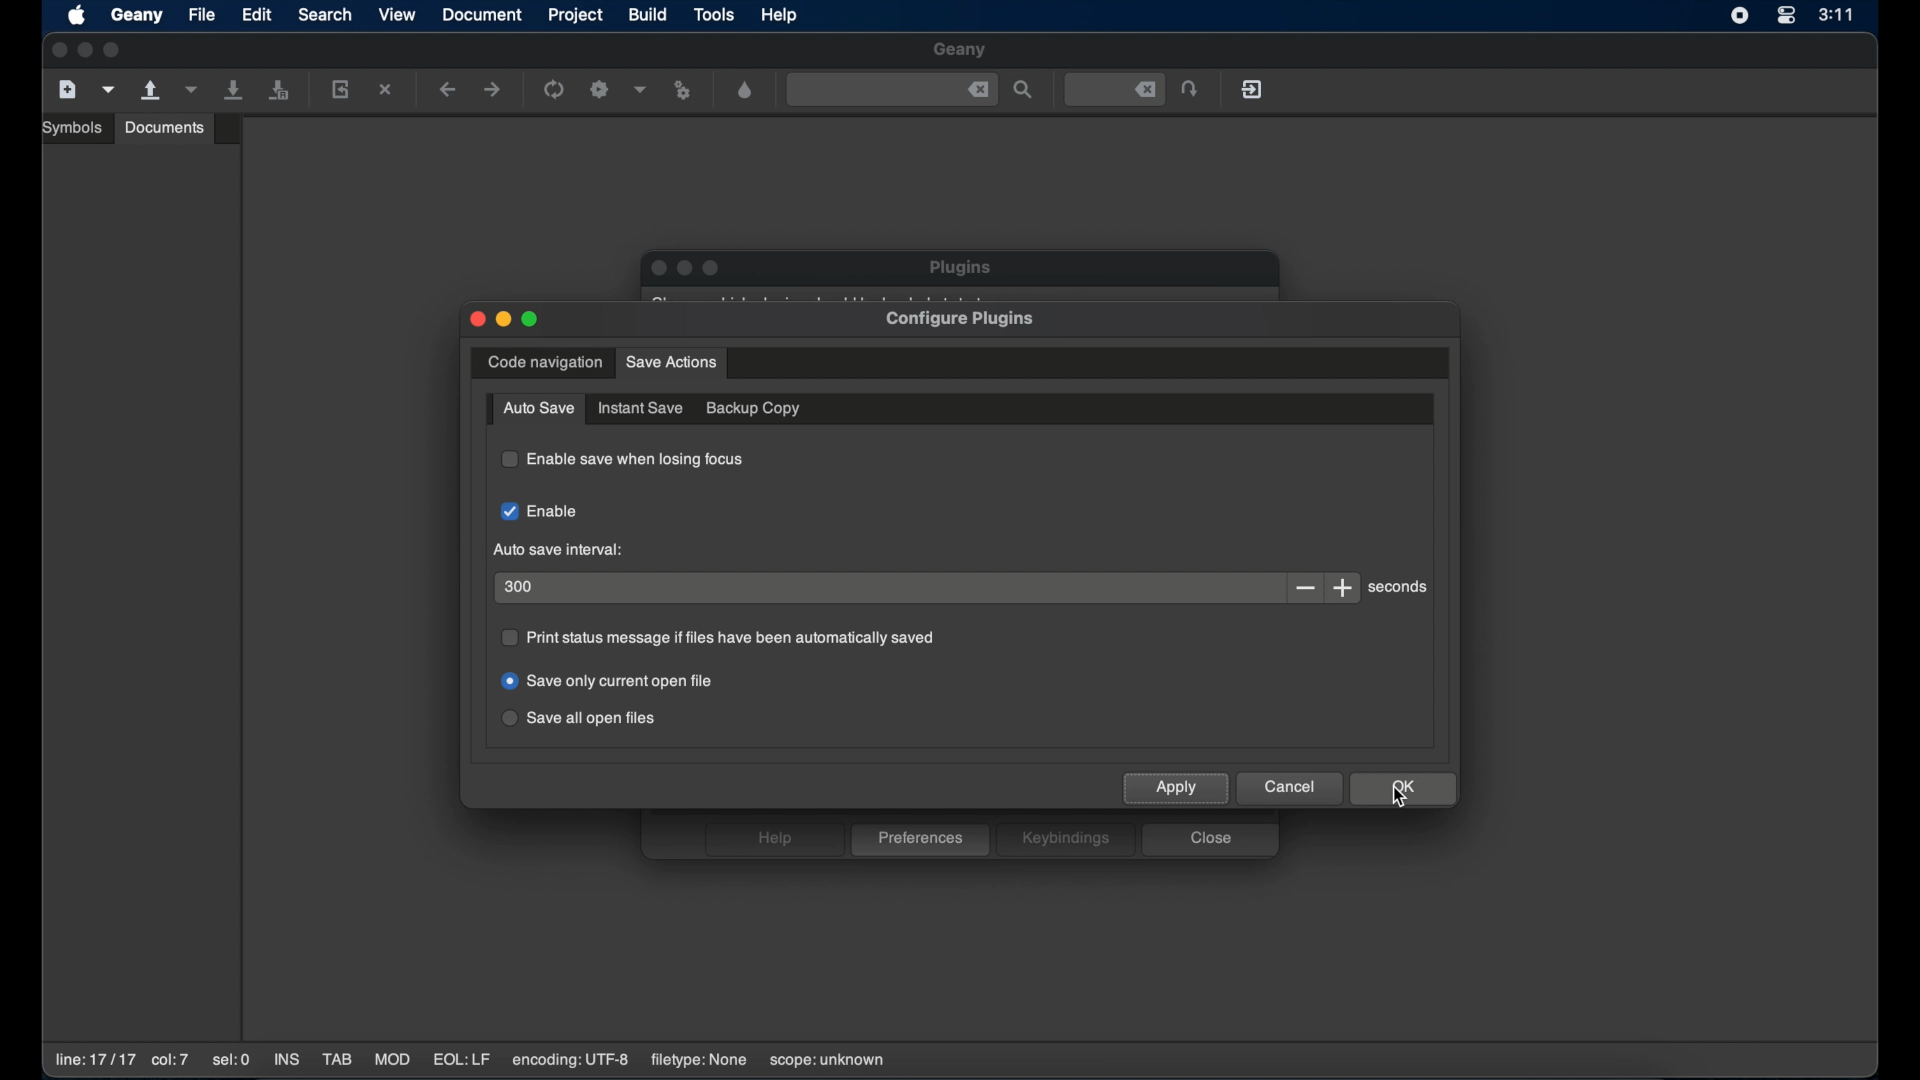  What do you see at coordinates (279, 91) in the screenshot?
I see `save all open files` at bounding box center [279, 91].